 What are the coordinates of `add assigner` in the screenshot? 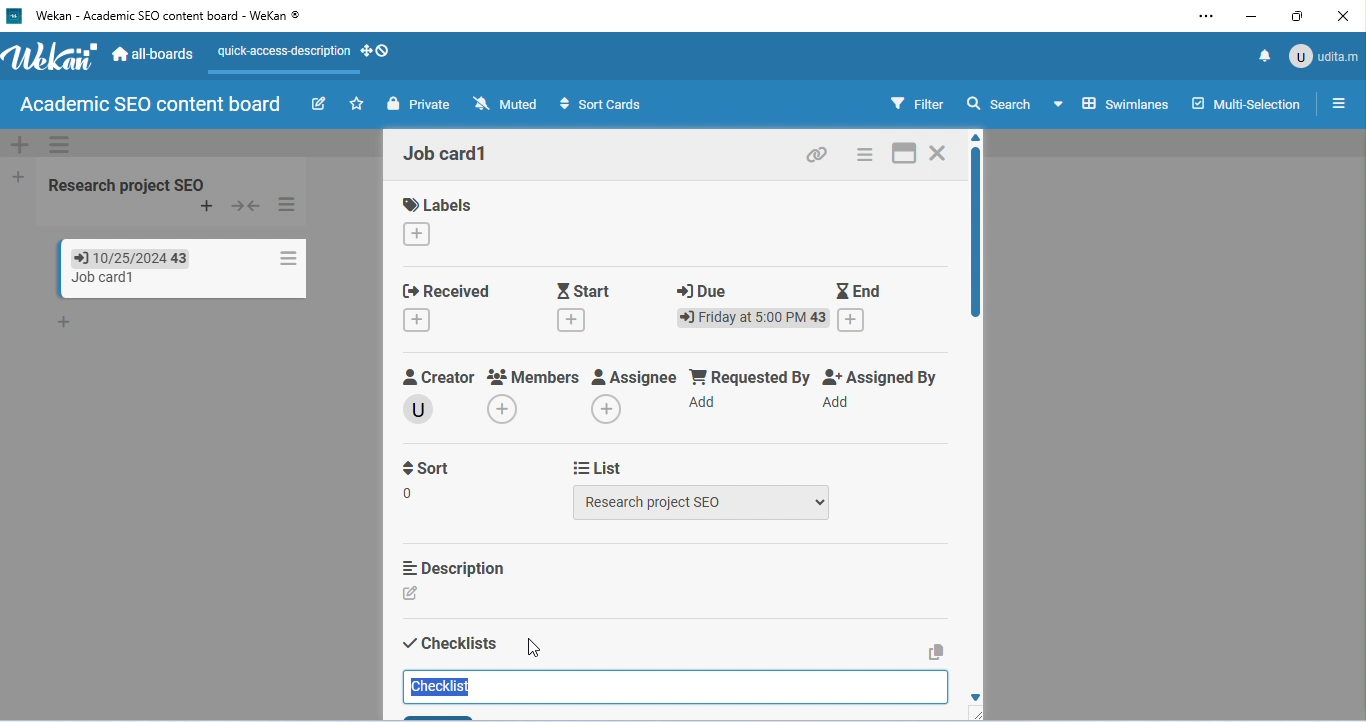 It's located at (838, 404).